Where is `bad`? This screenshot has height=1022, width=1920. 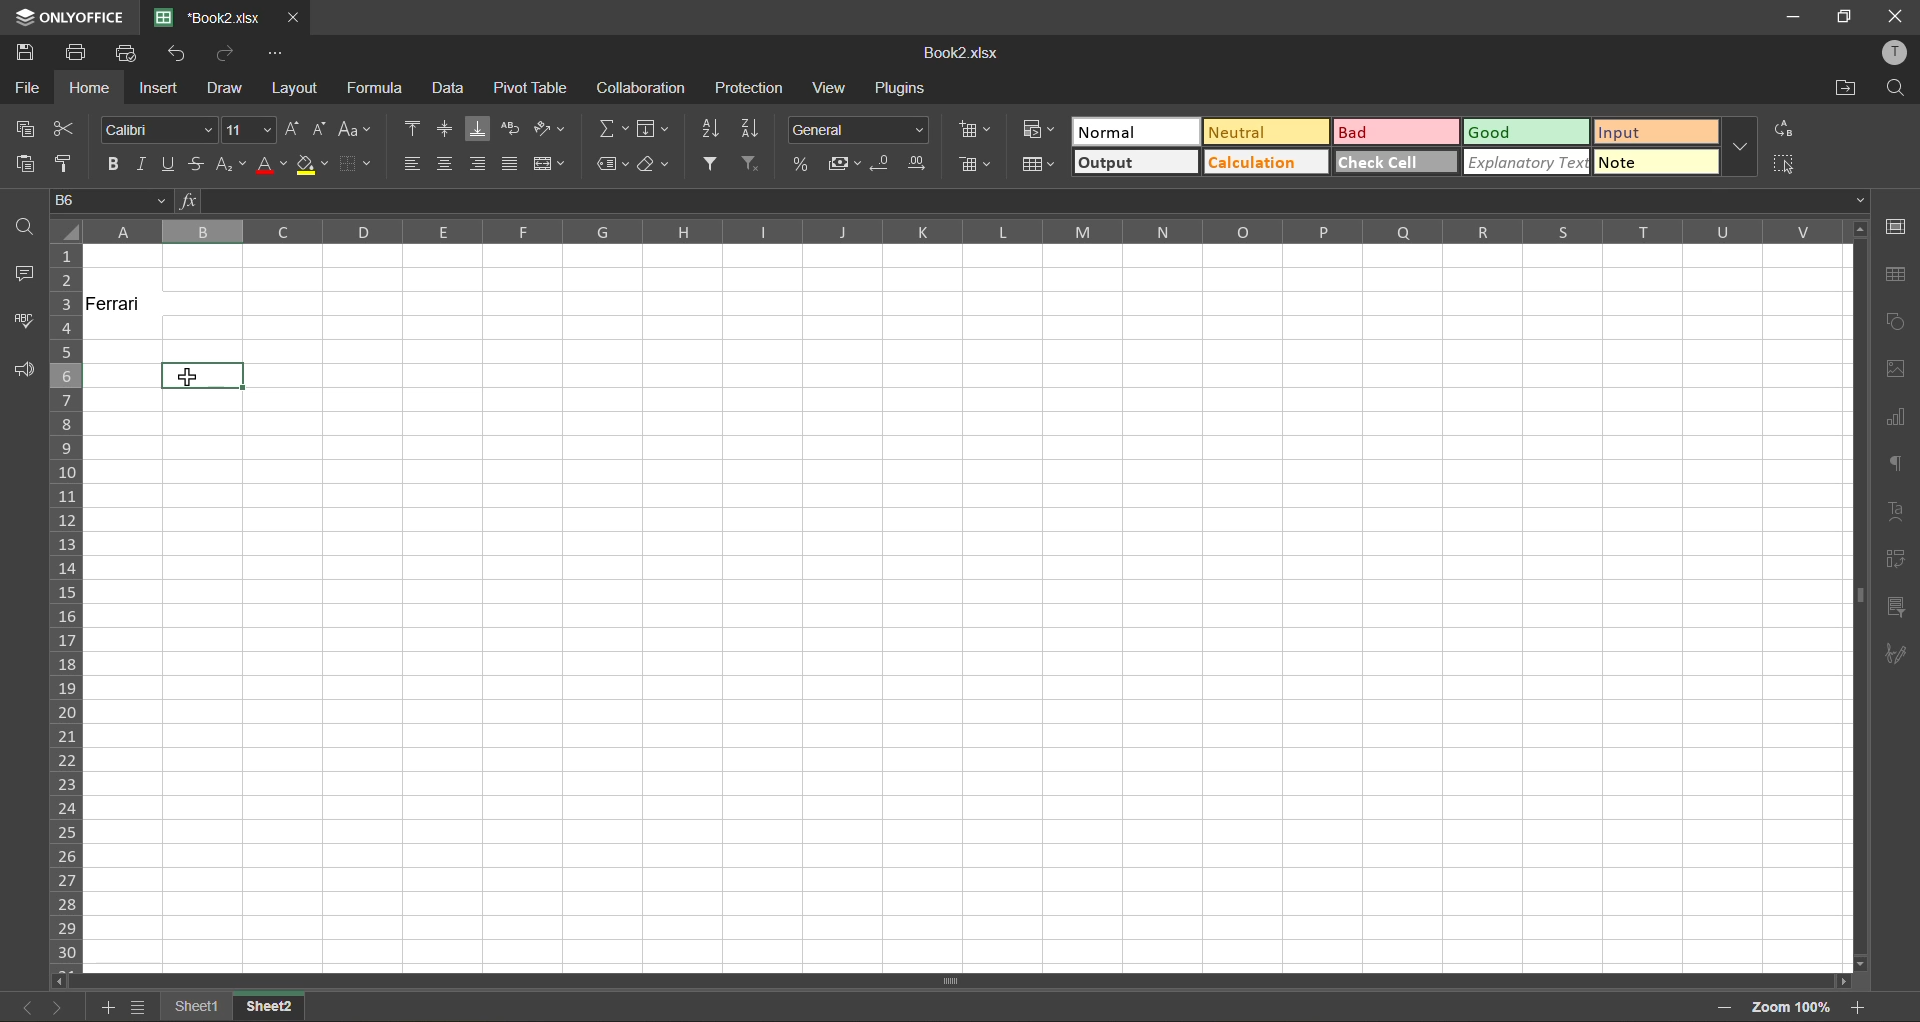
bad is located at coordinates (1397, 132).